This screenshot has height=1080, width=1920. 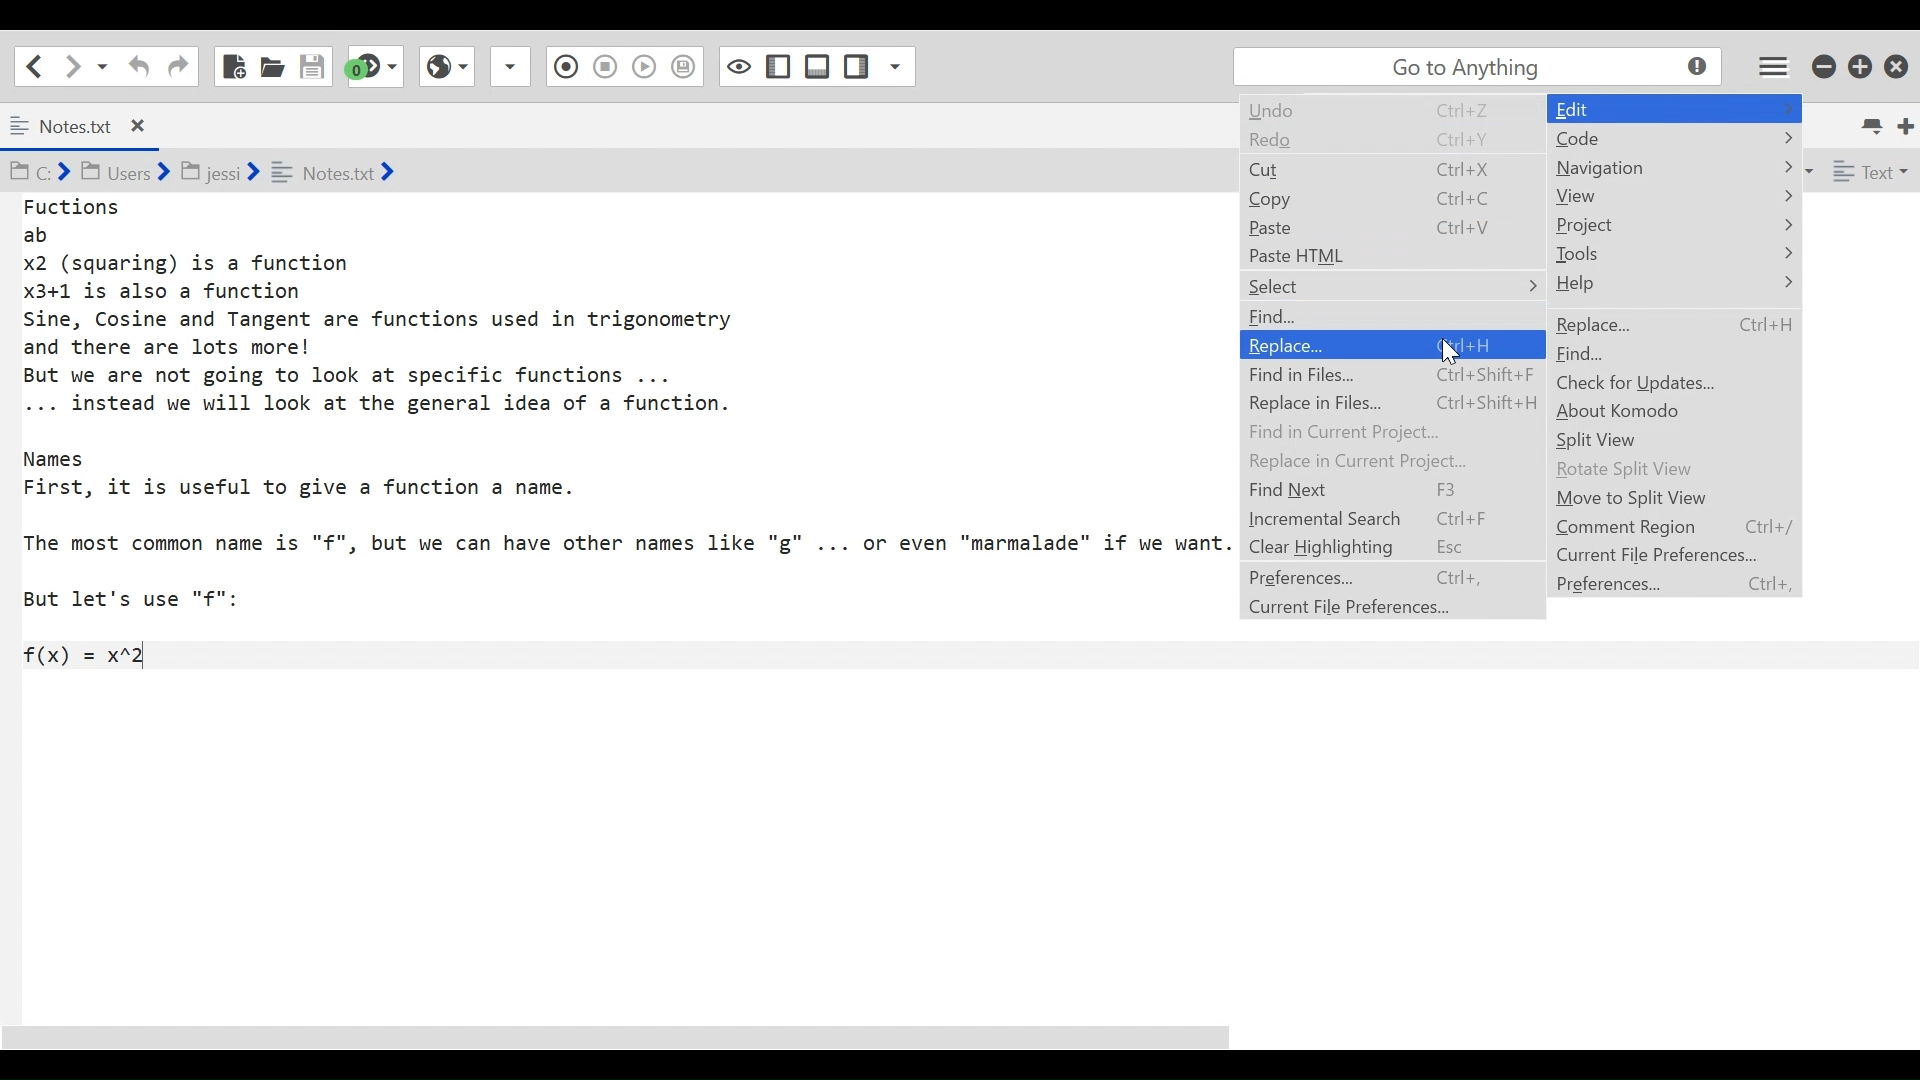 What do you see at coordinates (1391, 403) in the screenshot?
I see `Replace in Files` at bounding box center [1391, 403].